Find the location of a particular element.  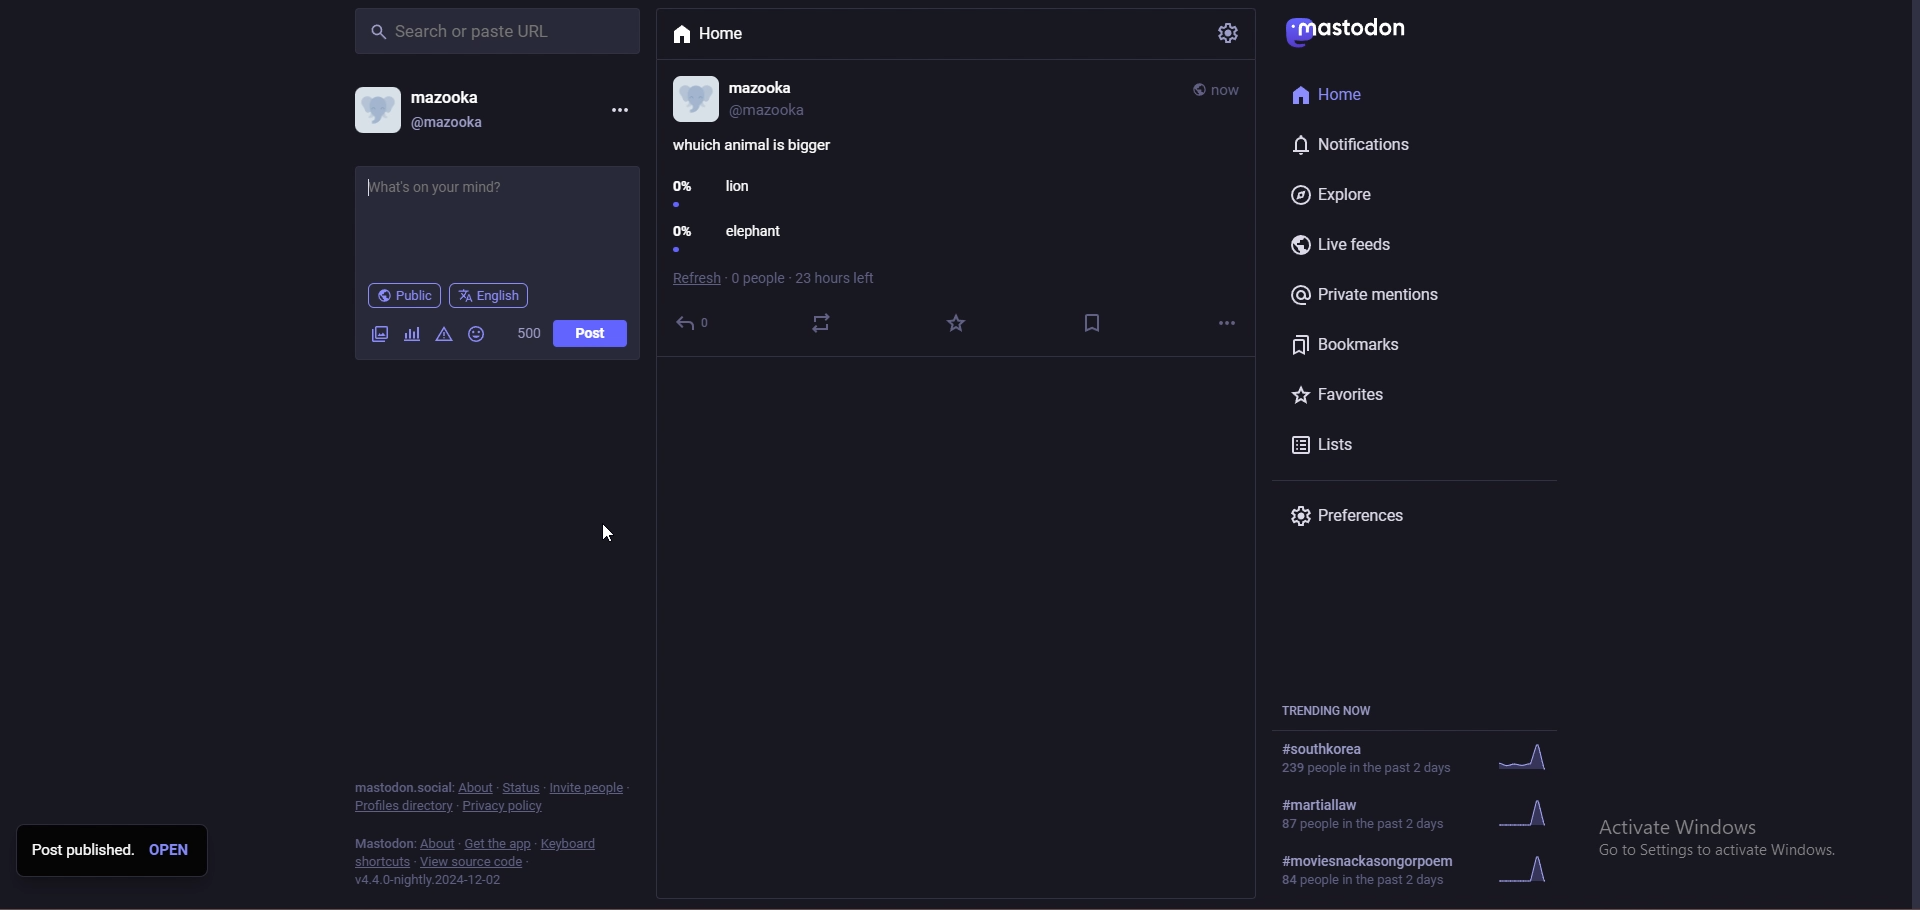

status is located at coordinates (522, 788).